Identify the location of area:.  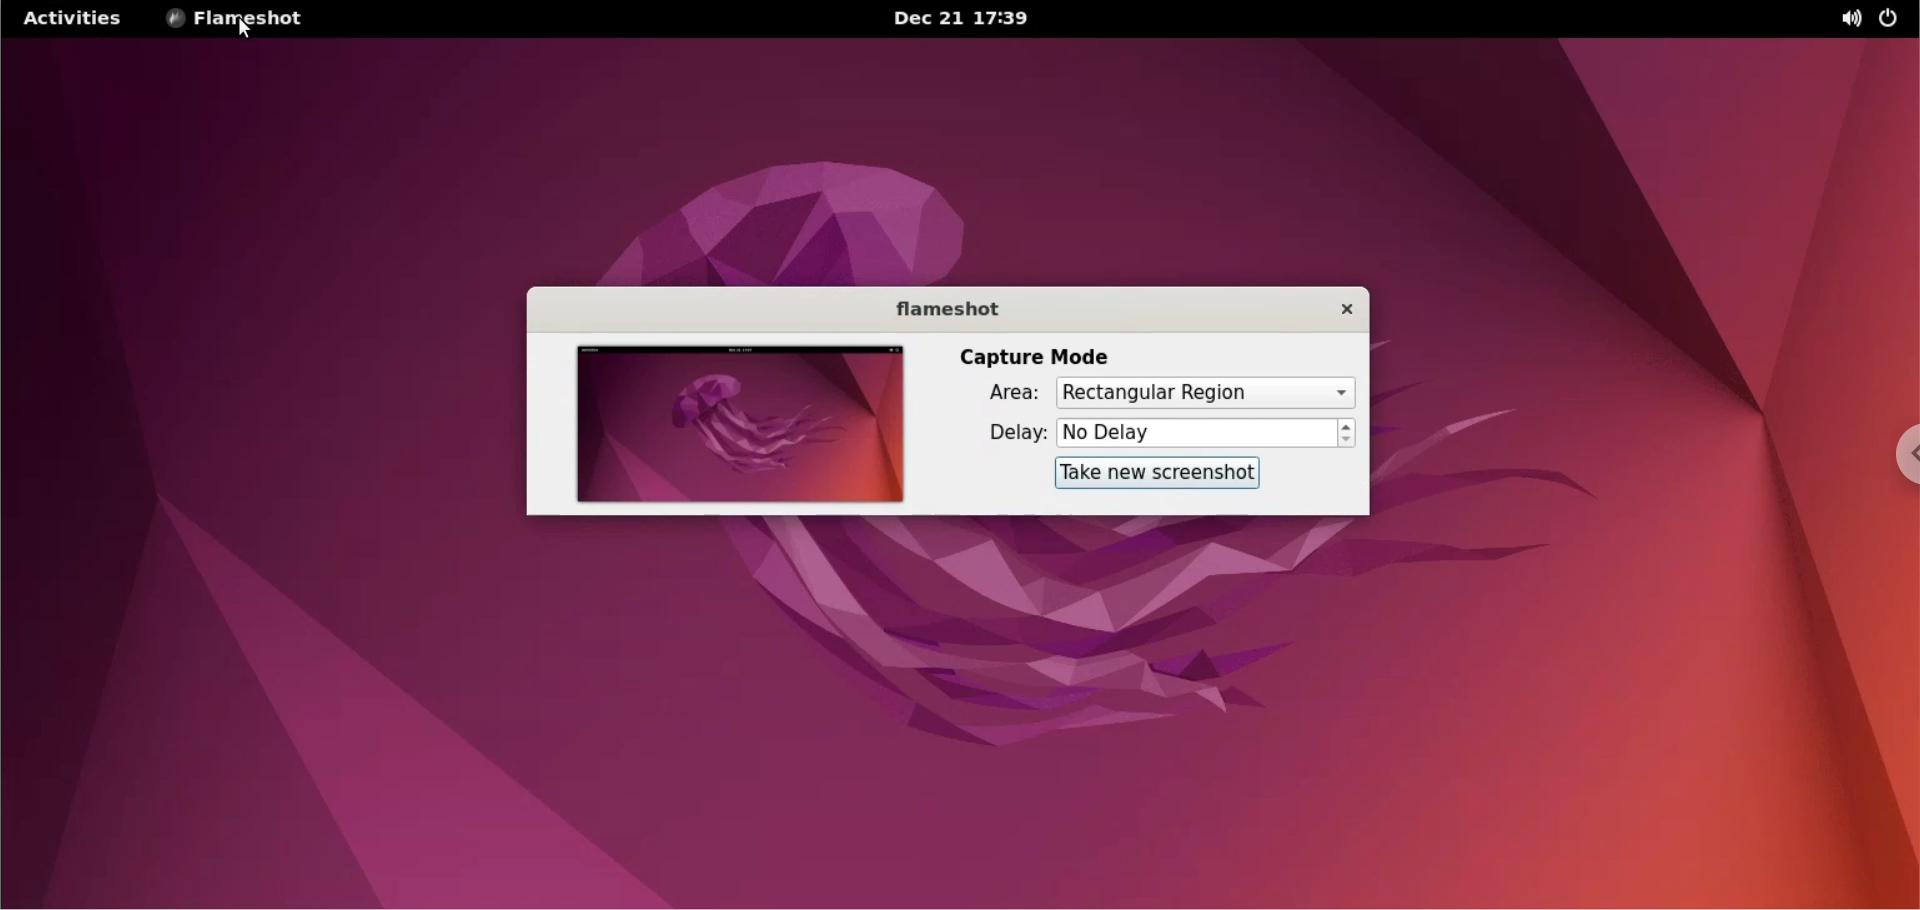
(999, 396).